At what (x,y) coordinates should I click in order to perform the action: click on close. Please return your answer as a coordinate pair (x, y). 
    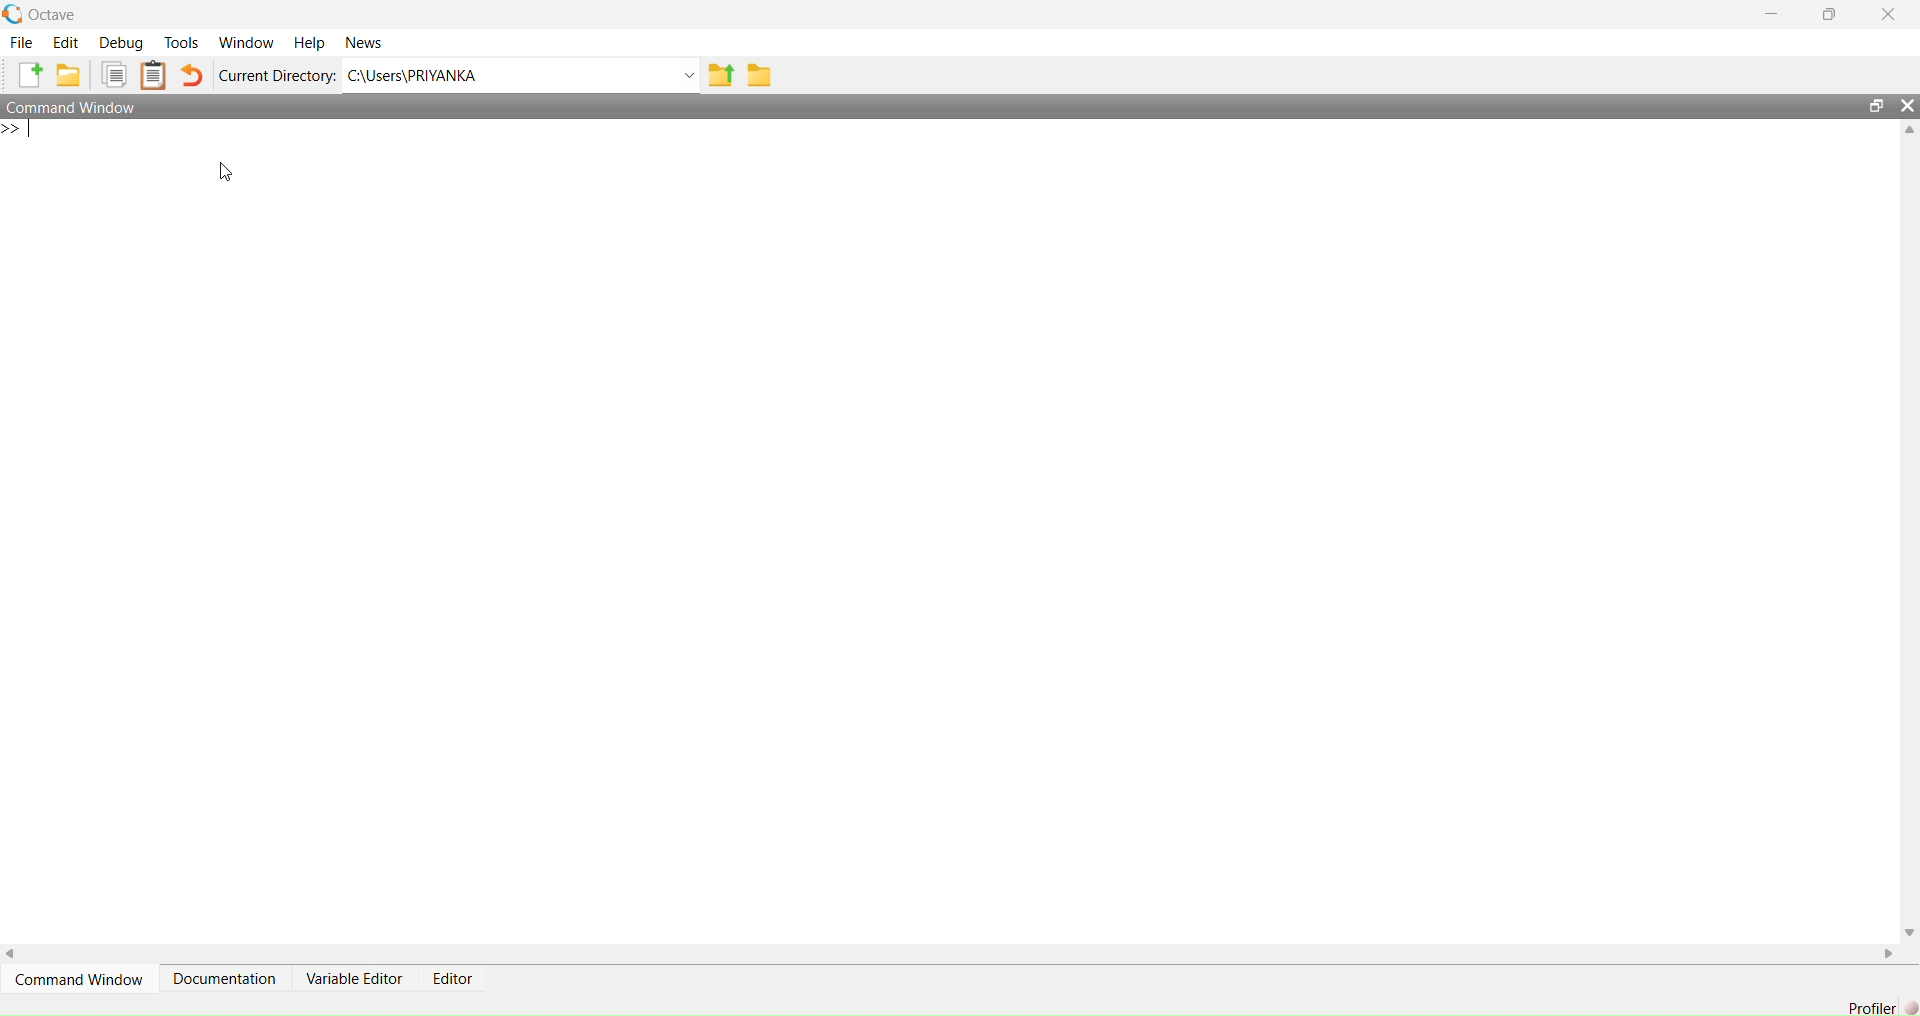
    Looking at the image, I should click on (1907, 105).